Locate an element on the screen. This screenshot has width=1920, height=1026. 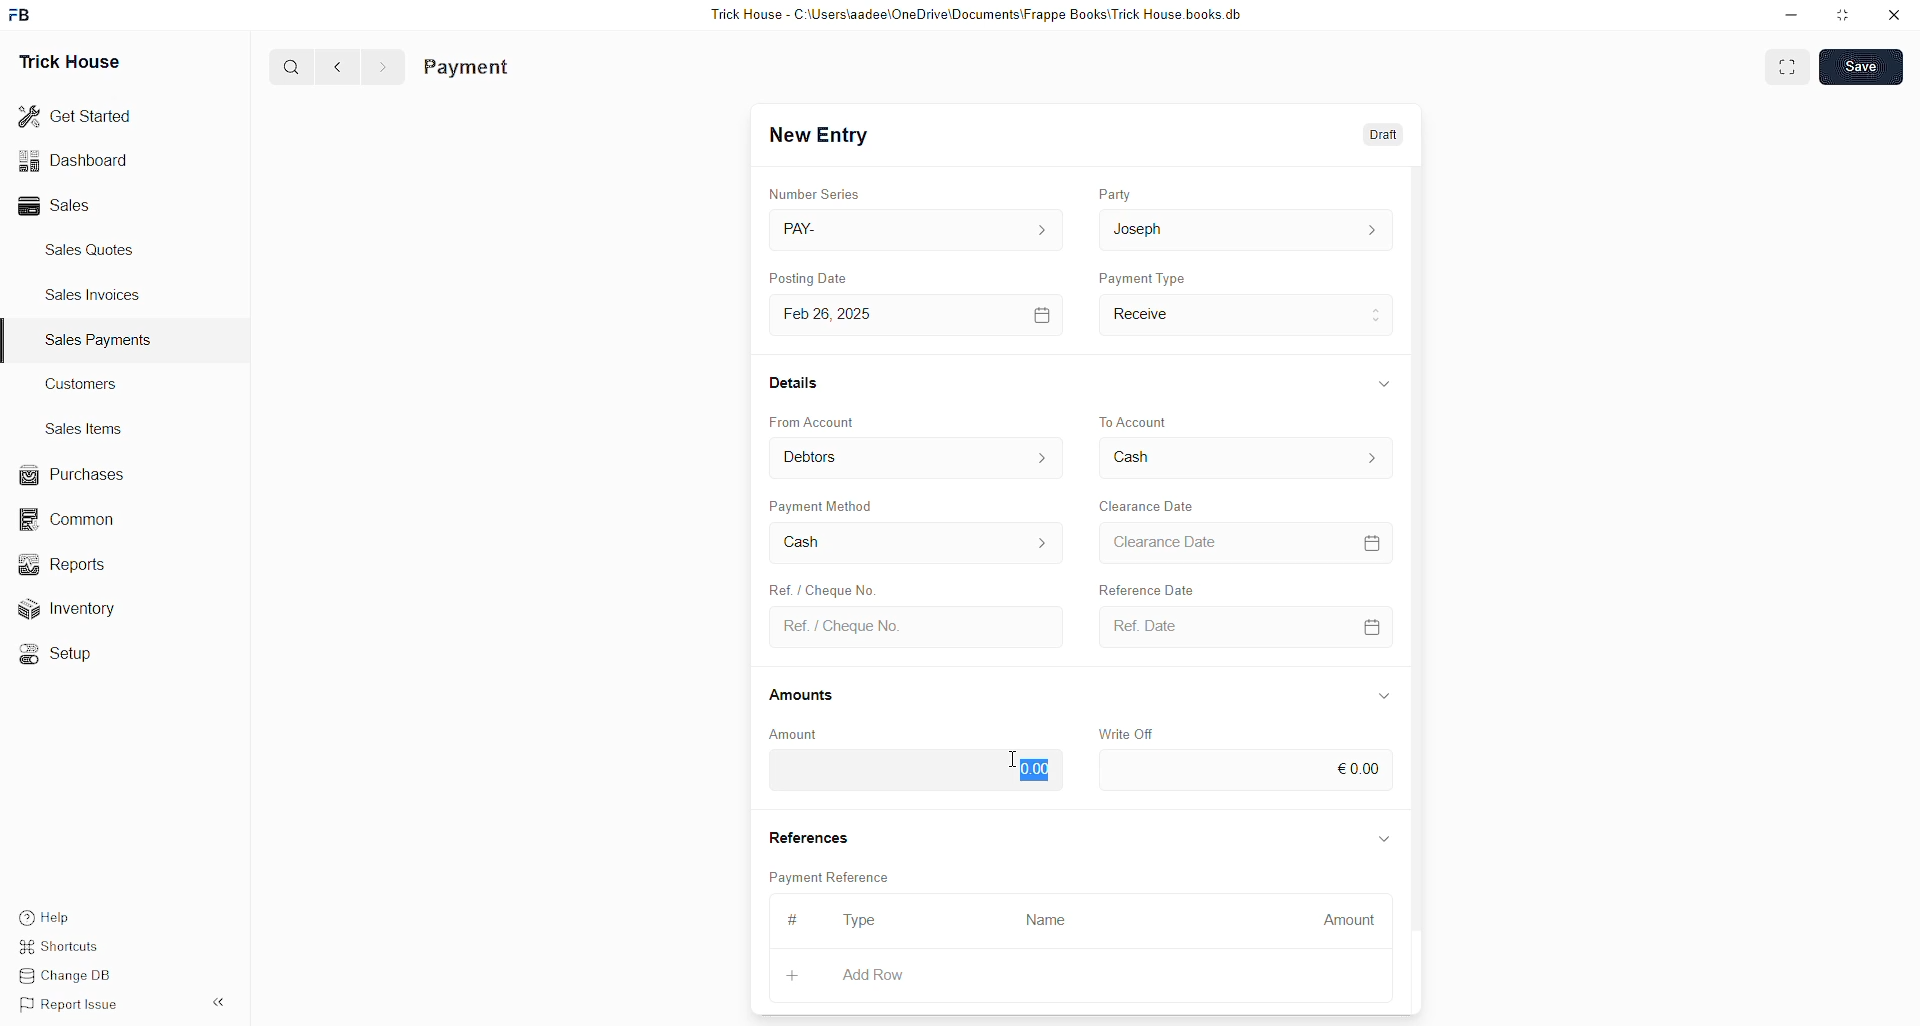
Show/Hide is located at coordinates (1383, 696).